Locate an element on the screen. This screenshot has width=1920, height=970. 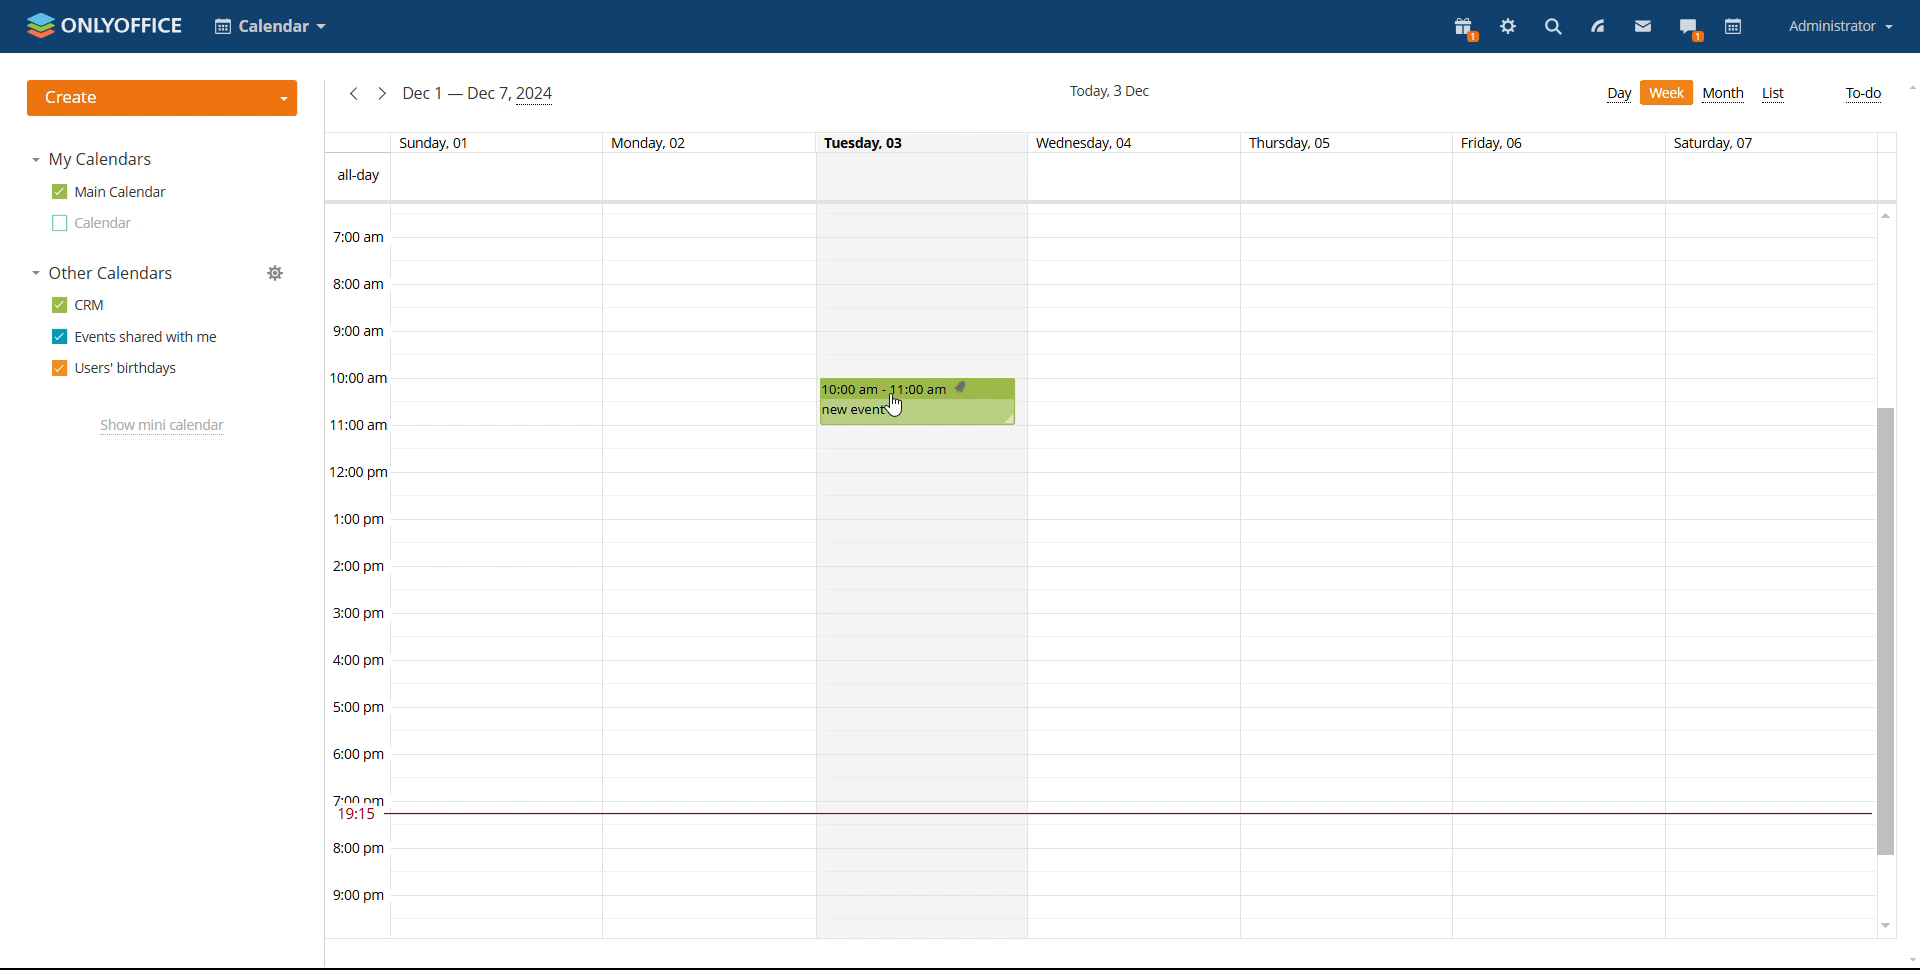
scroll up is located at coordinates (1908, 86).